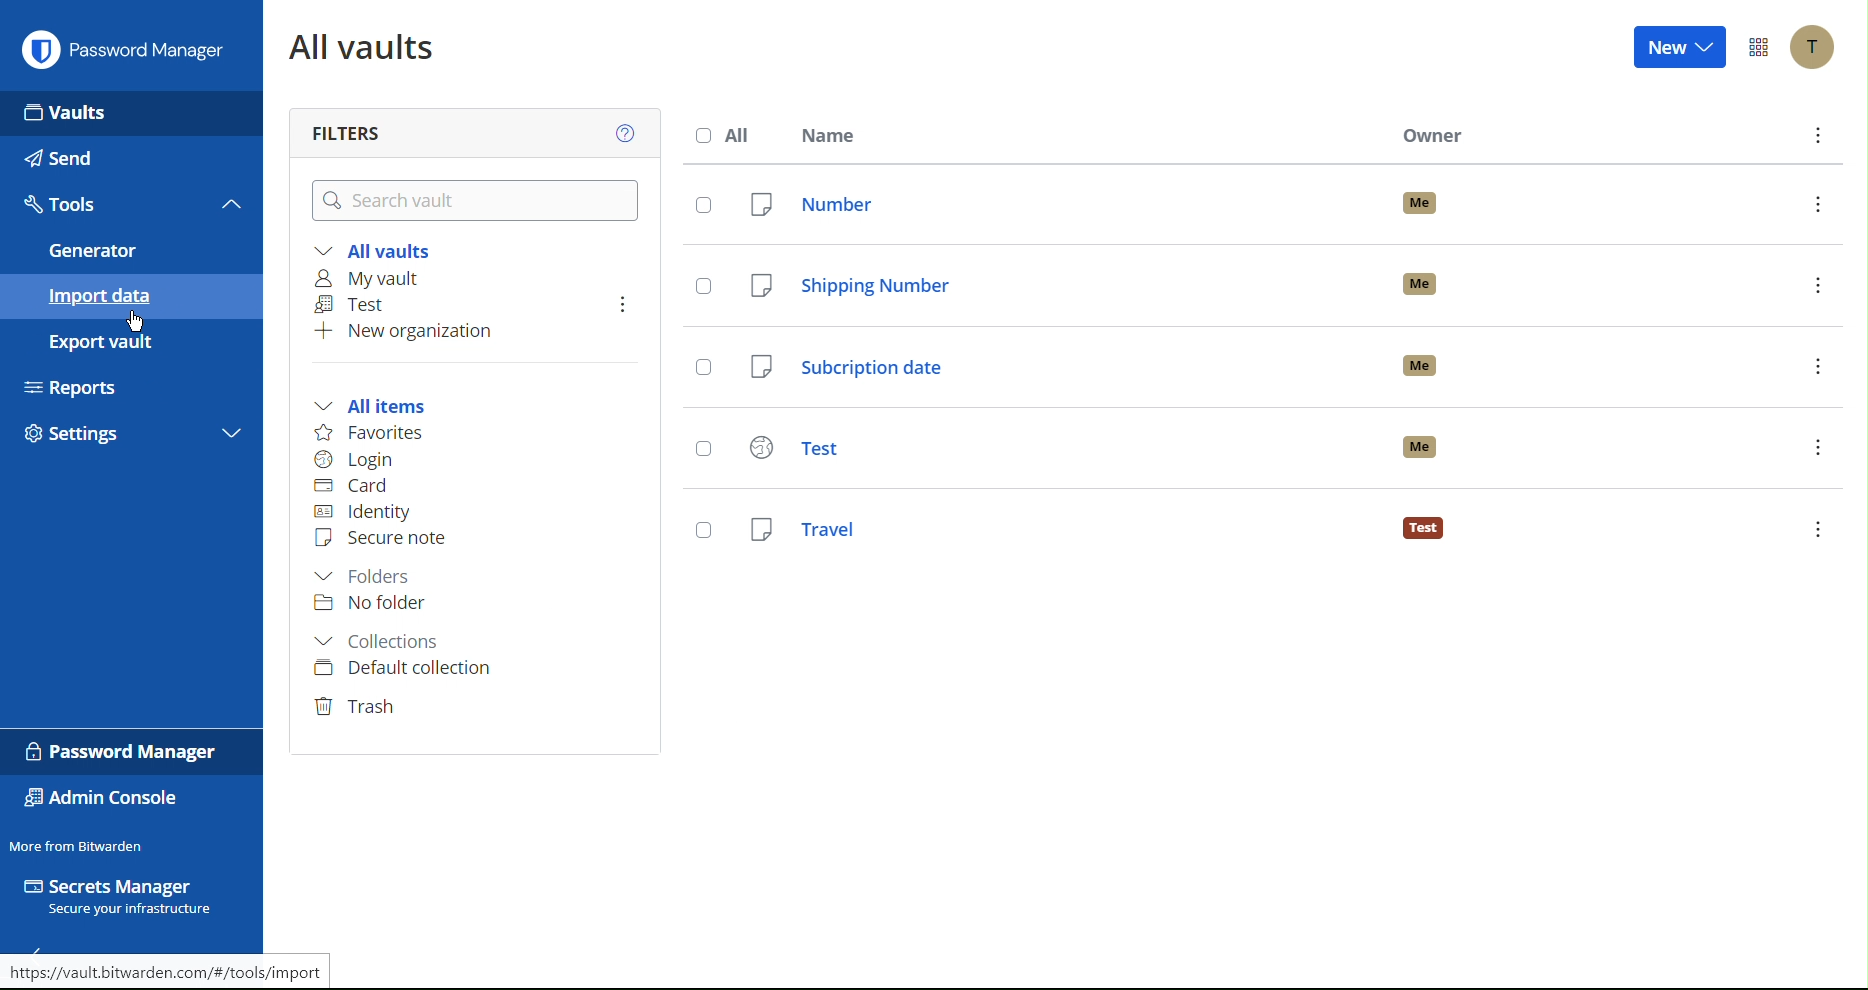 Image resolution: width=1868 pixels, height=990 pixels. I want to click on test, so click(1055, 449).